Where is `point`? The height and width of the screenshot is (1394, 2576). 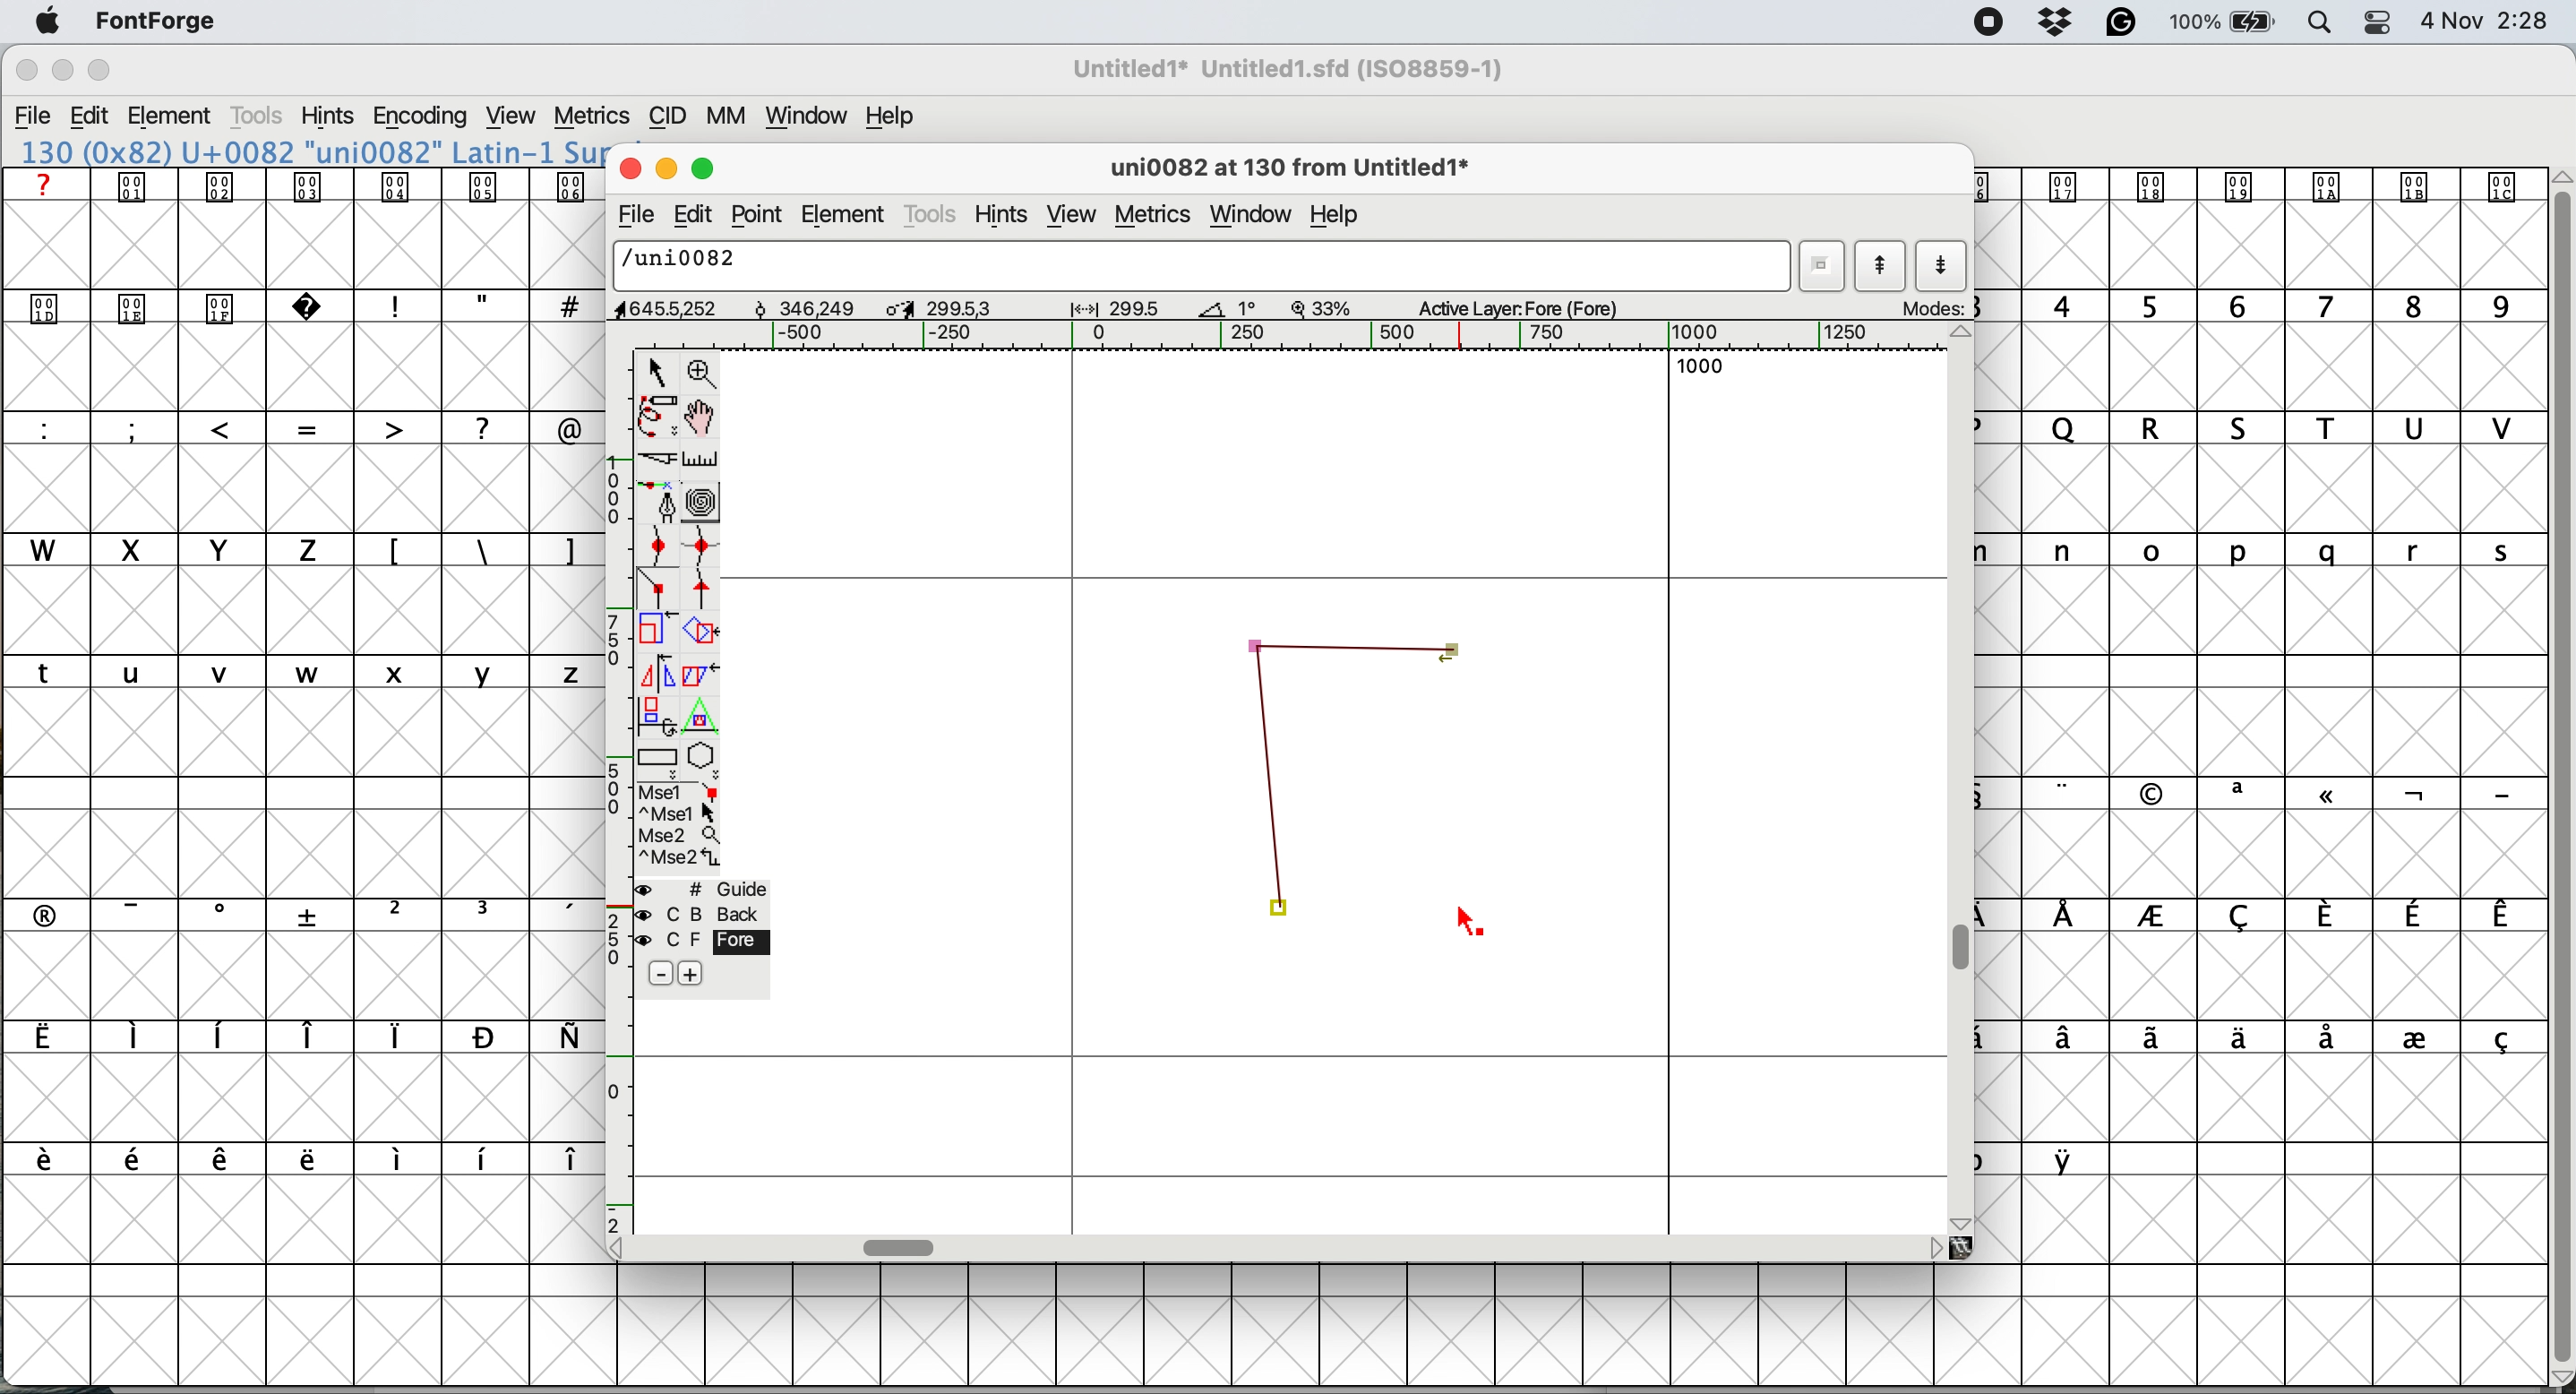
point is located at coordinates (758, 215).